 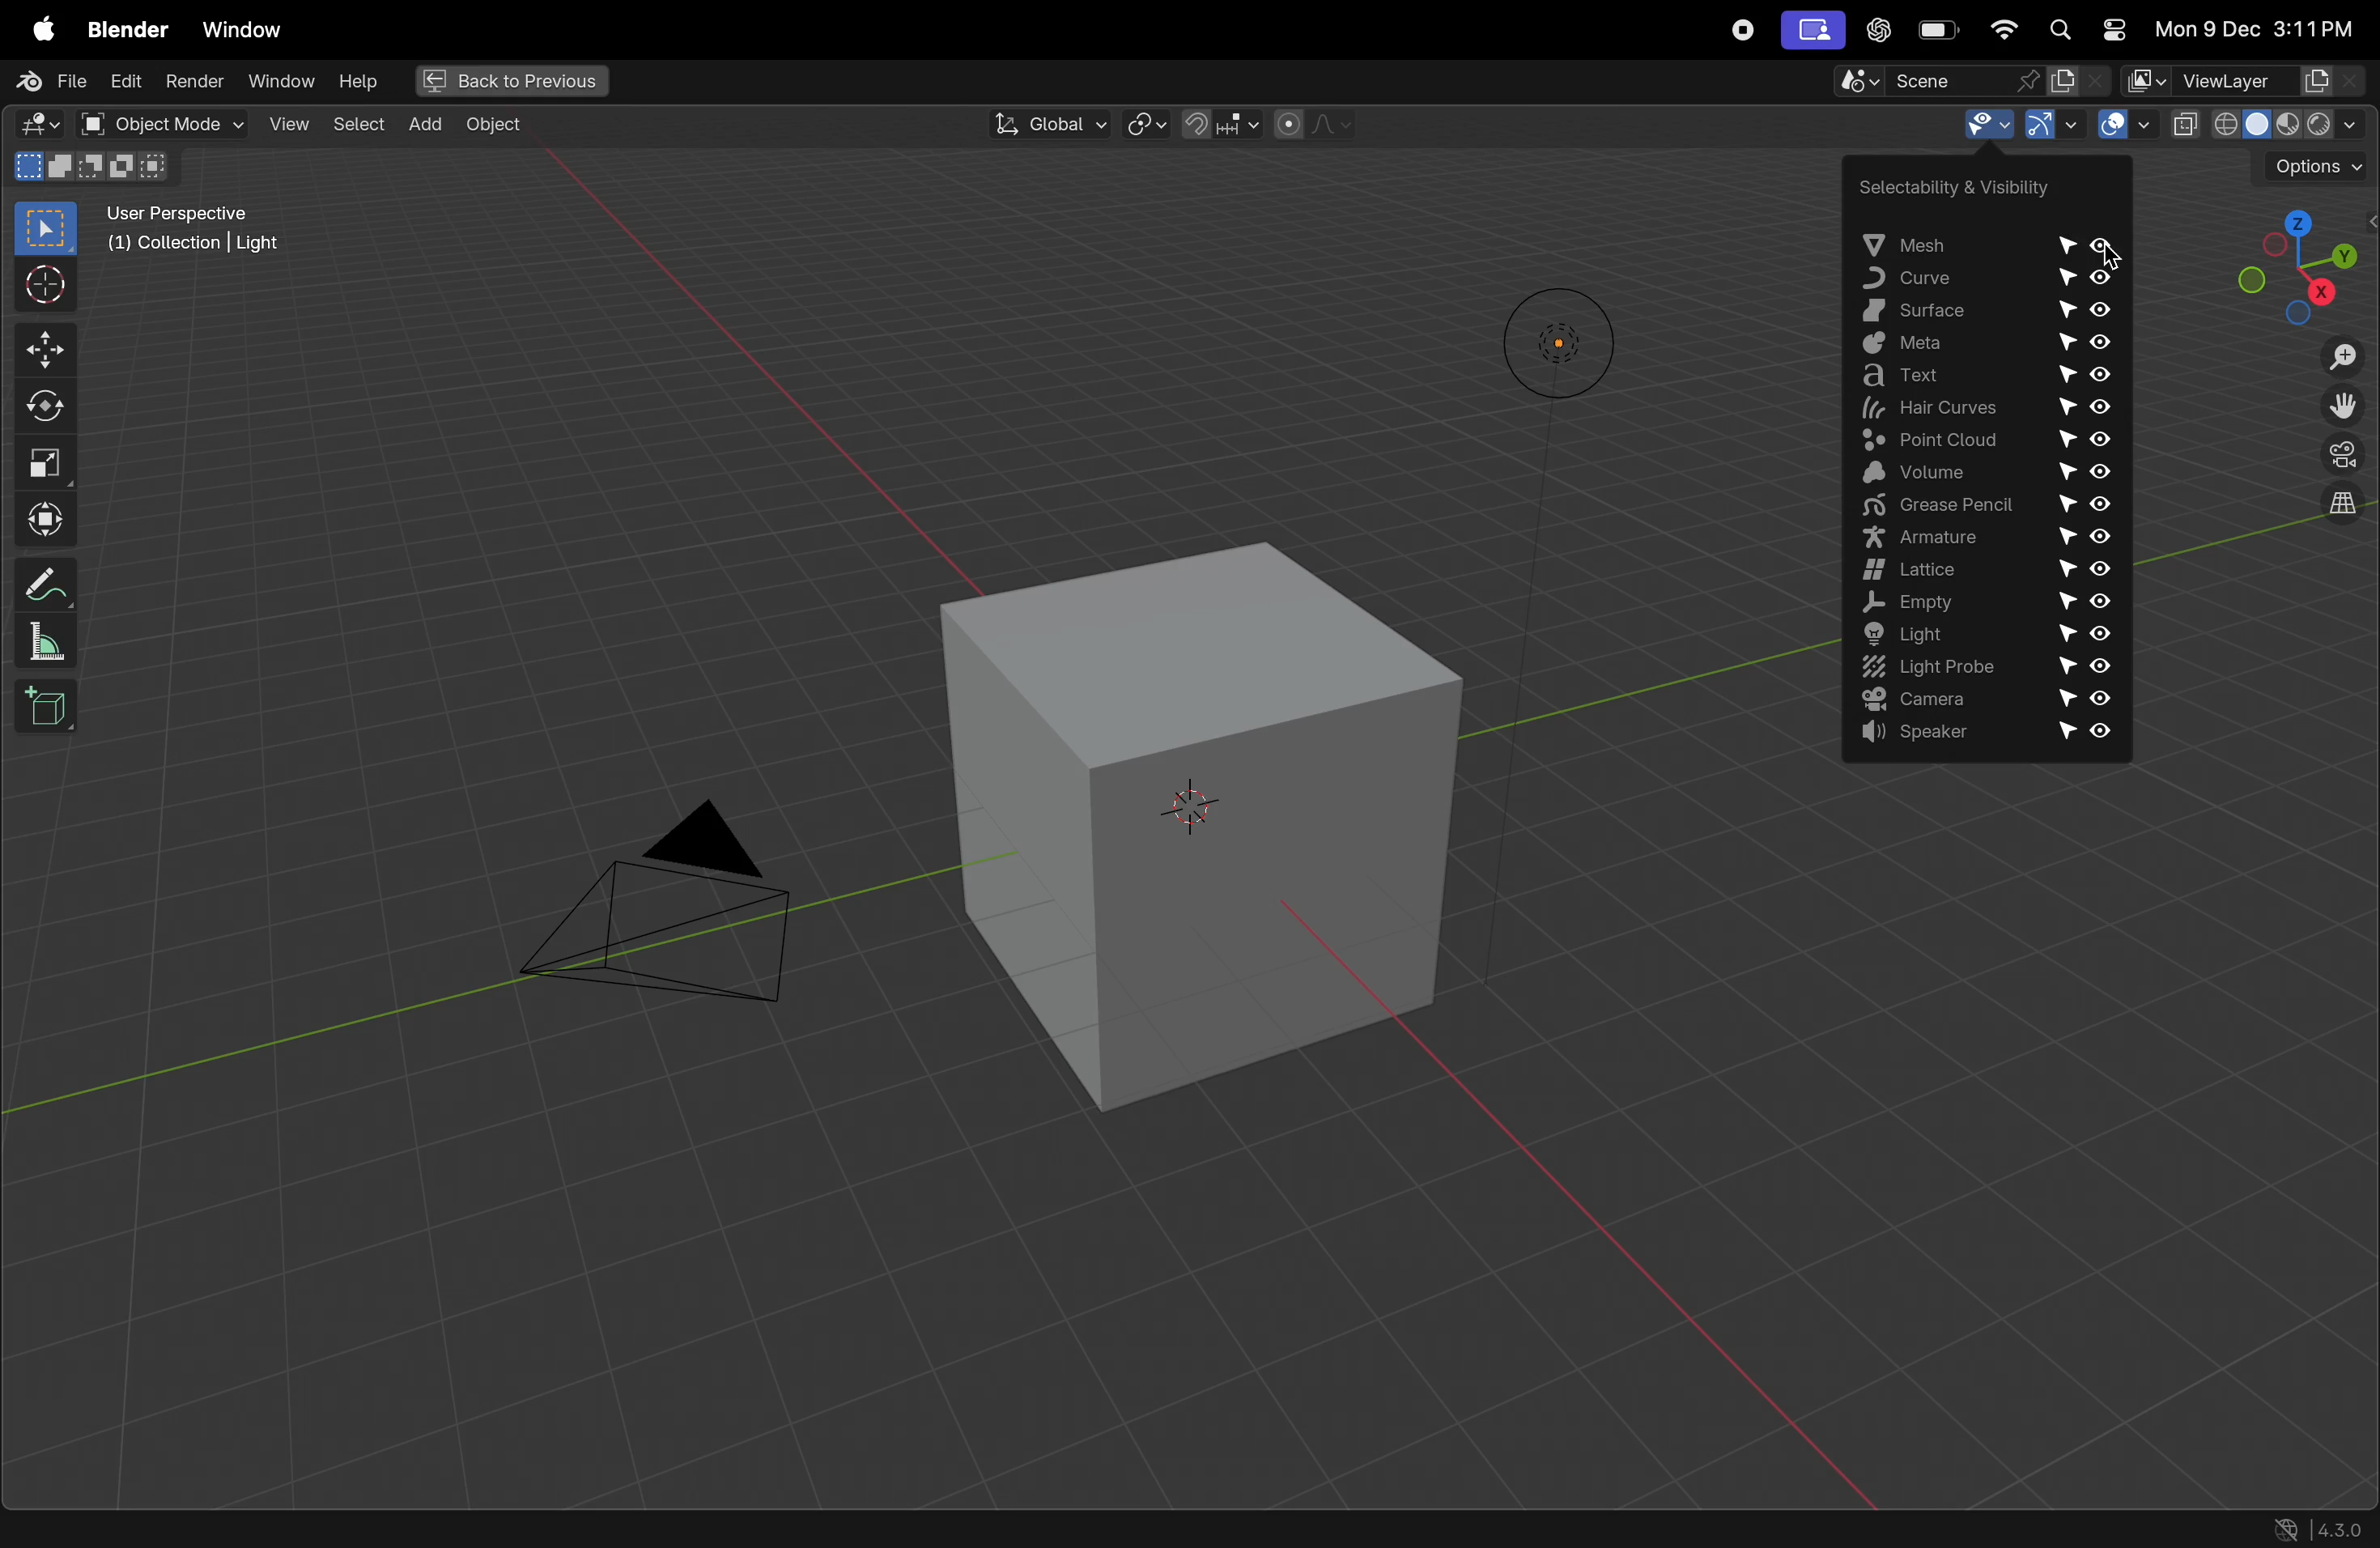 I want to click on apple widgets, so click(x=2083, y=29).